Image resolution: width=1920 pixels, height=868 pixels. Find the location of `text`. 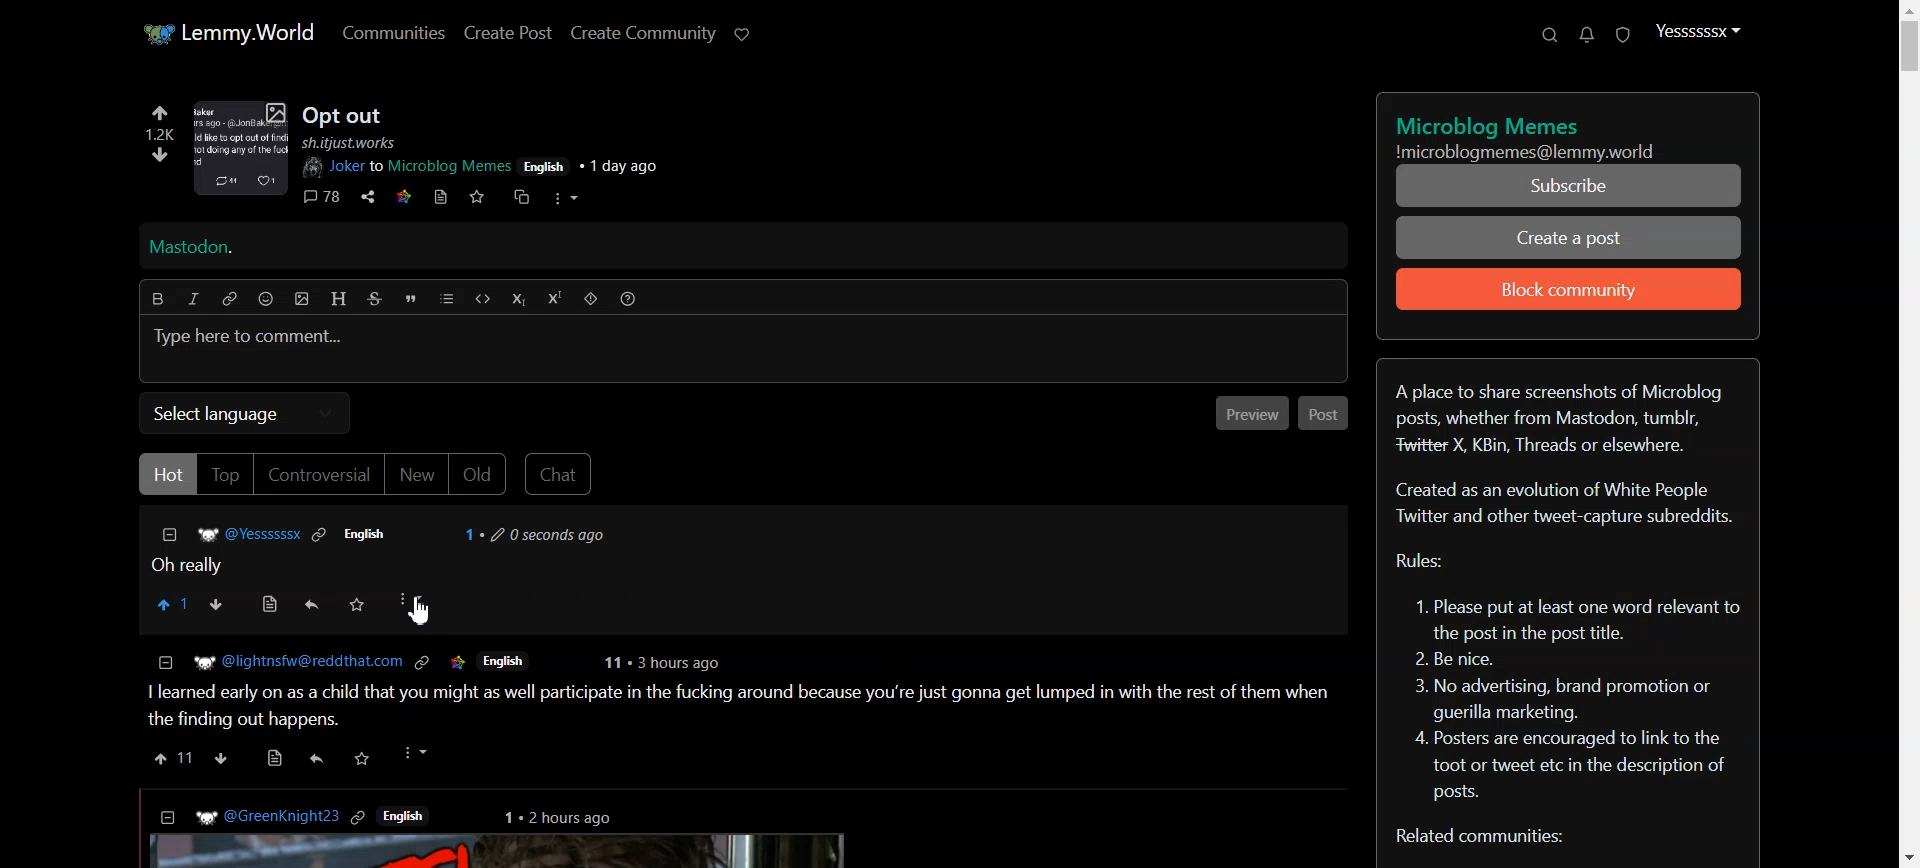

text is located at coordinates (1492, 124).